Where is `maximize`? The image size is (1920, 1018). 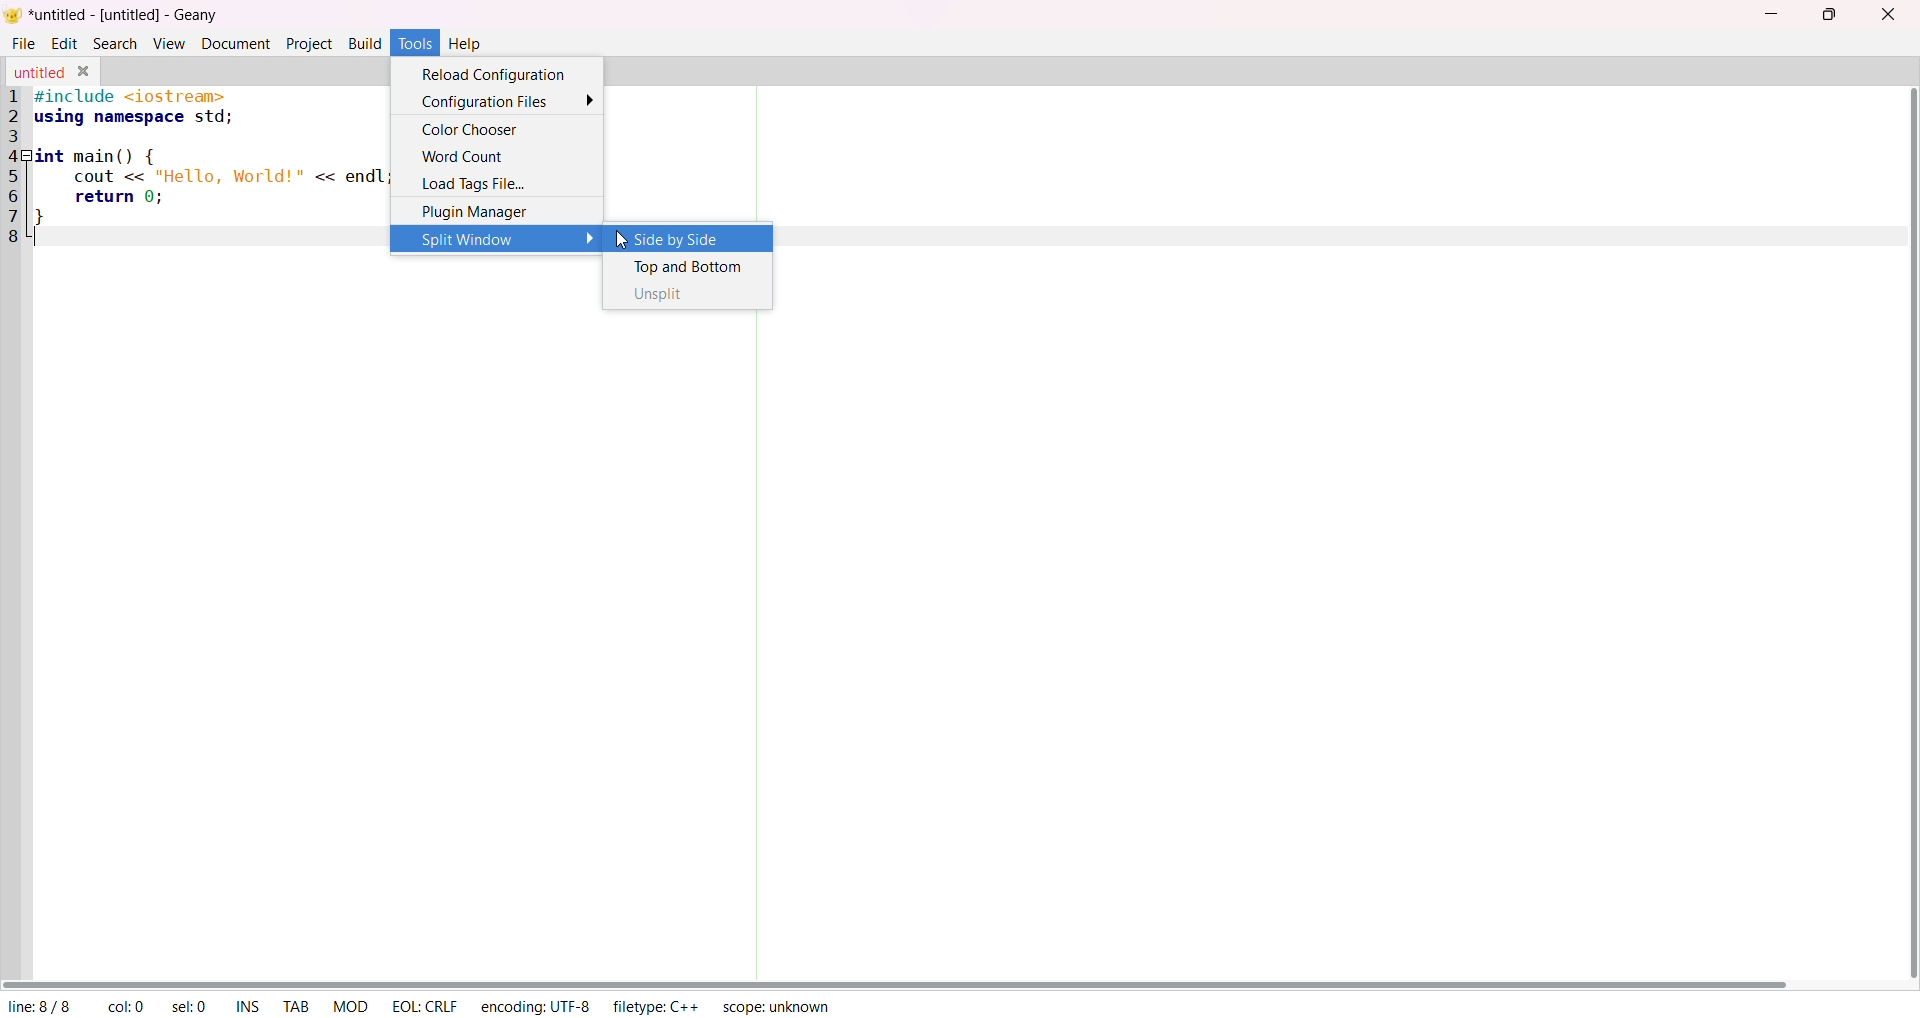
maximize is located at coordinates (1832, 17).